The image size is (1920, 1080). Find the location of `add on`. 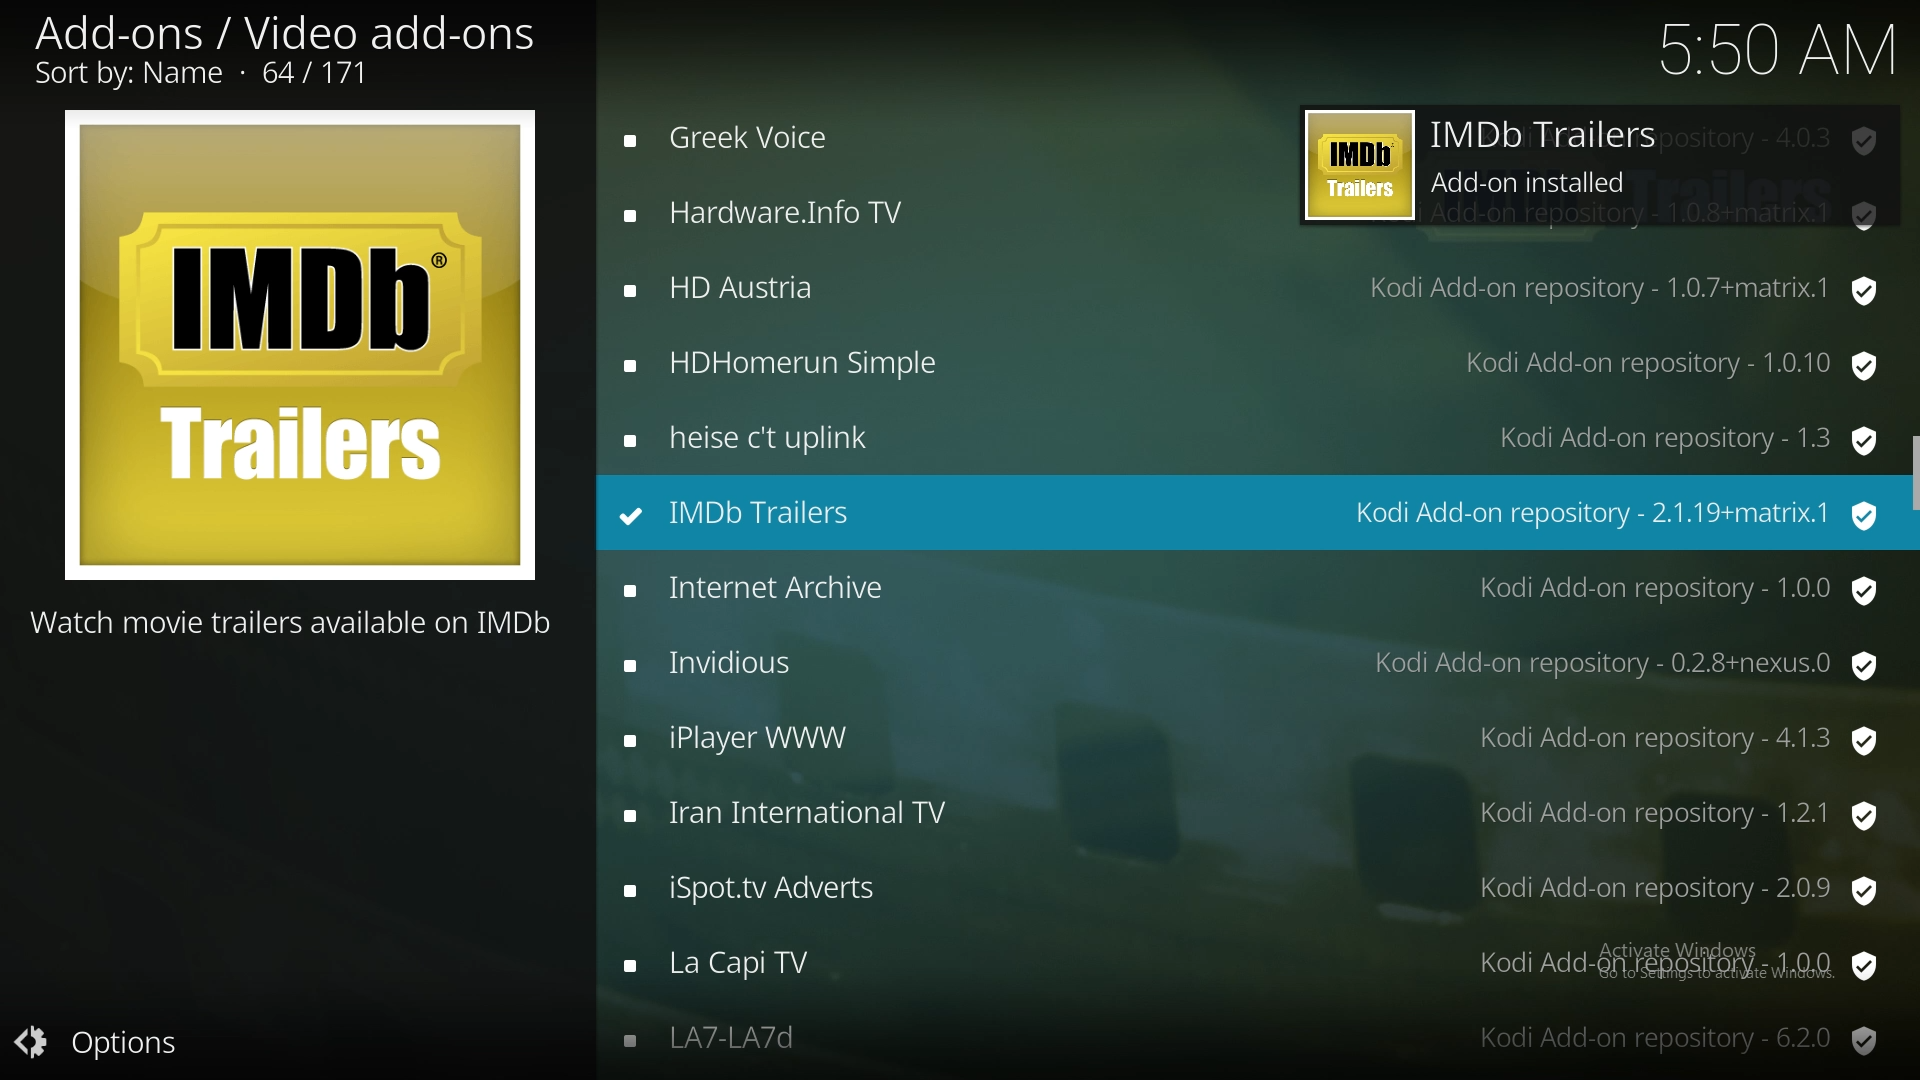

add on is located at coordinates (1252, 889).